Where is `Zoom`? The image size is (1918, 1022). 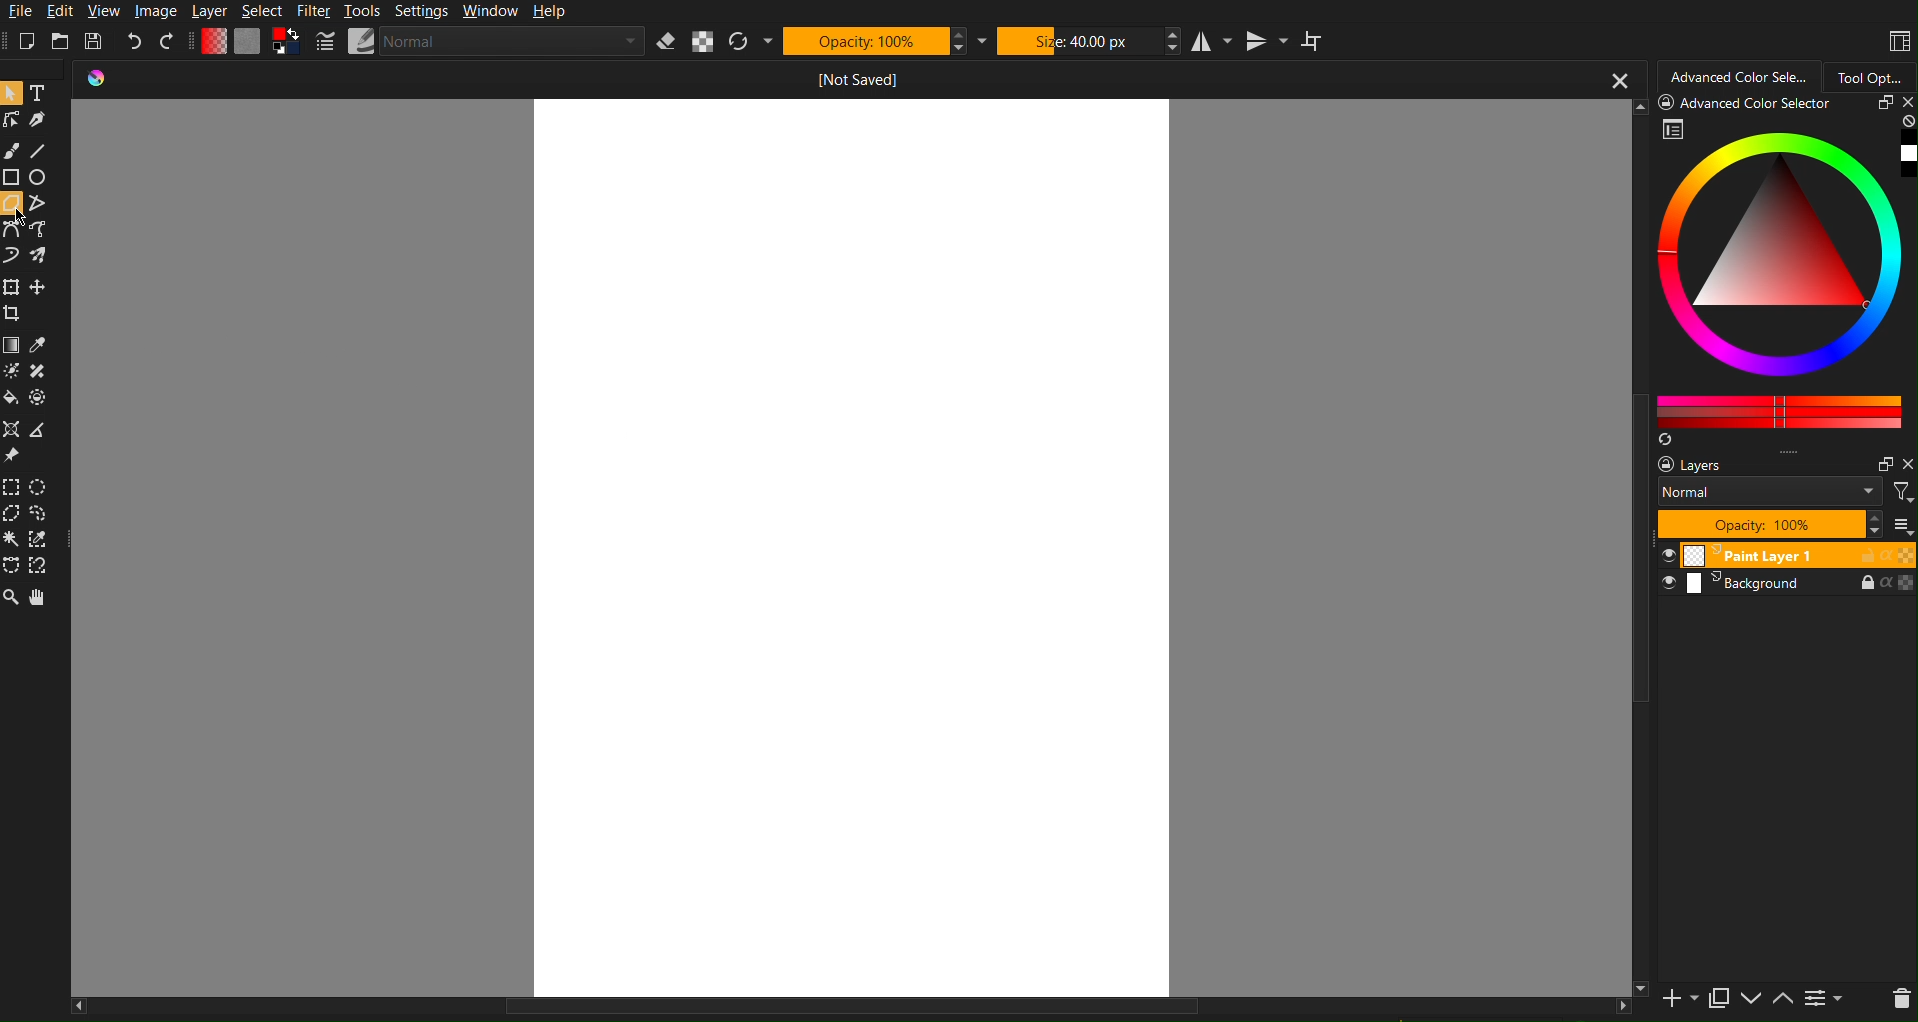 Zoom is located at coordinates (12, 596).